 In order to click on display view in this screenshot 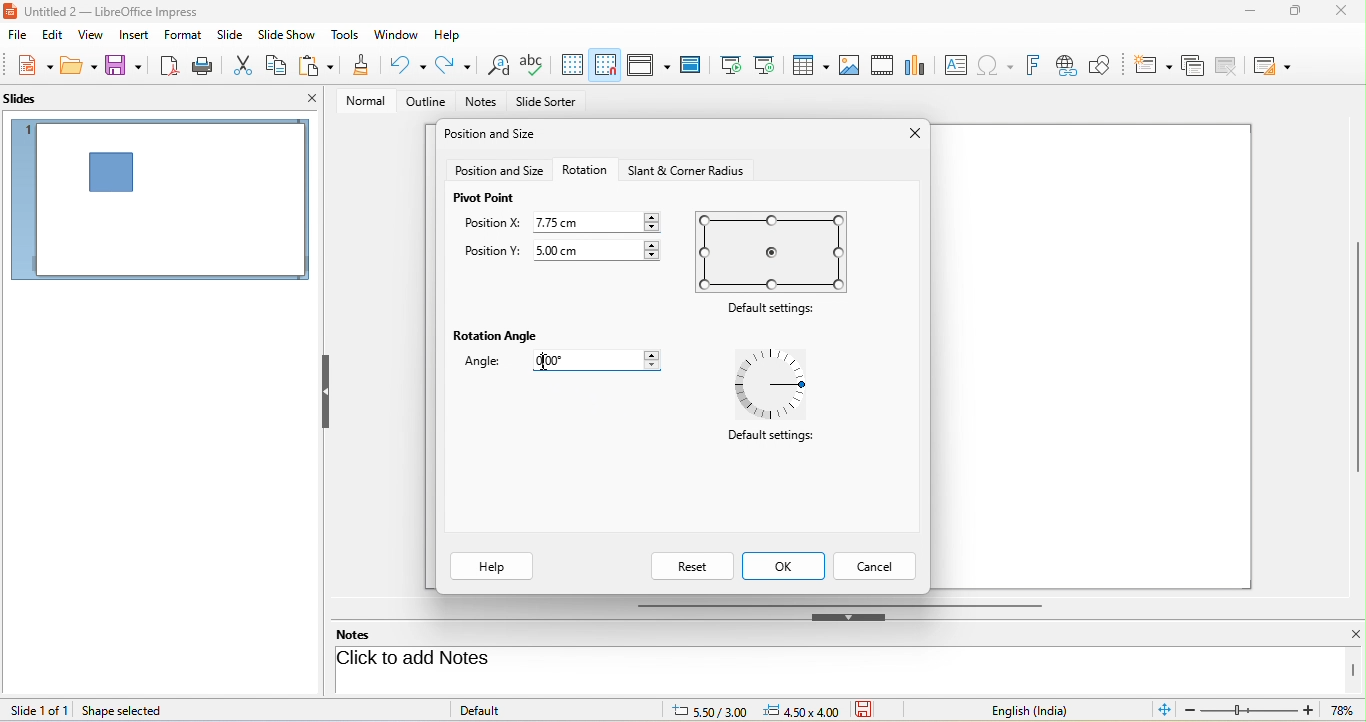, I will do `click(648, 64)`.